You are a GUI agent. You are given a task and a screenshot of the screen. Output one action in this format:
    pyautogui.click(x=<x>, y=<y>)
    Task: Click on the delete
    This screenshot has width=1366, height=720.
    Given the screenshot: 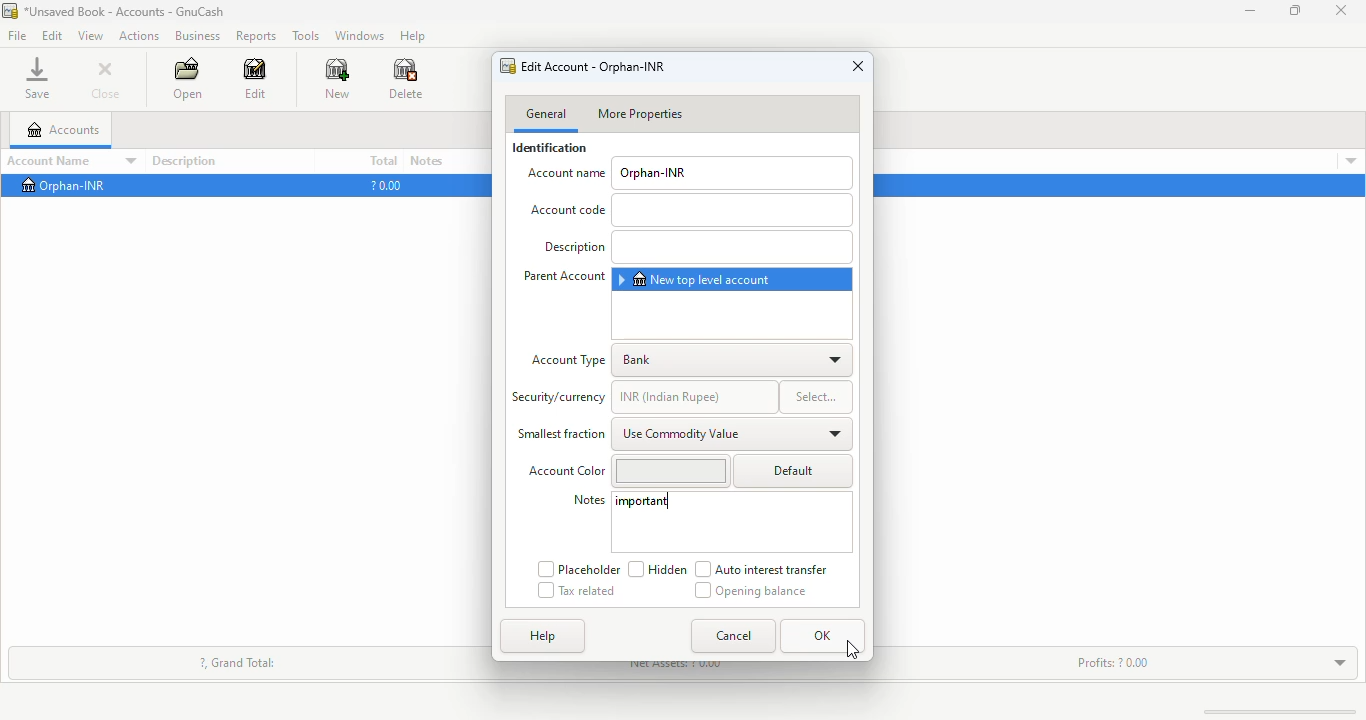 What is the action you would take?
    pyautogui.click(x=406, y=78)
    